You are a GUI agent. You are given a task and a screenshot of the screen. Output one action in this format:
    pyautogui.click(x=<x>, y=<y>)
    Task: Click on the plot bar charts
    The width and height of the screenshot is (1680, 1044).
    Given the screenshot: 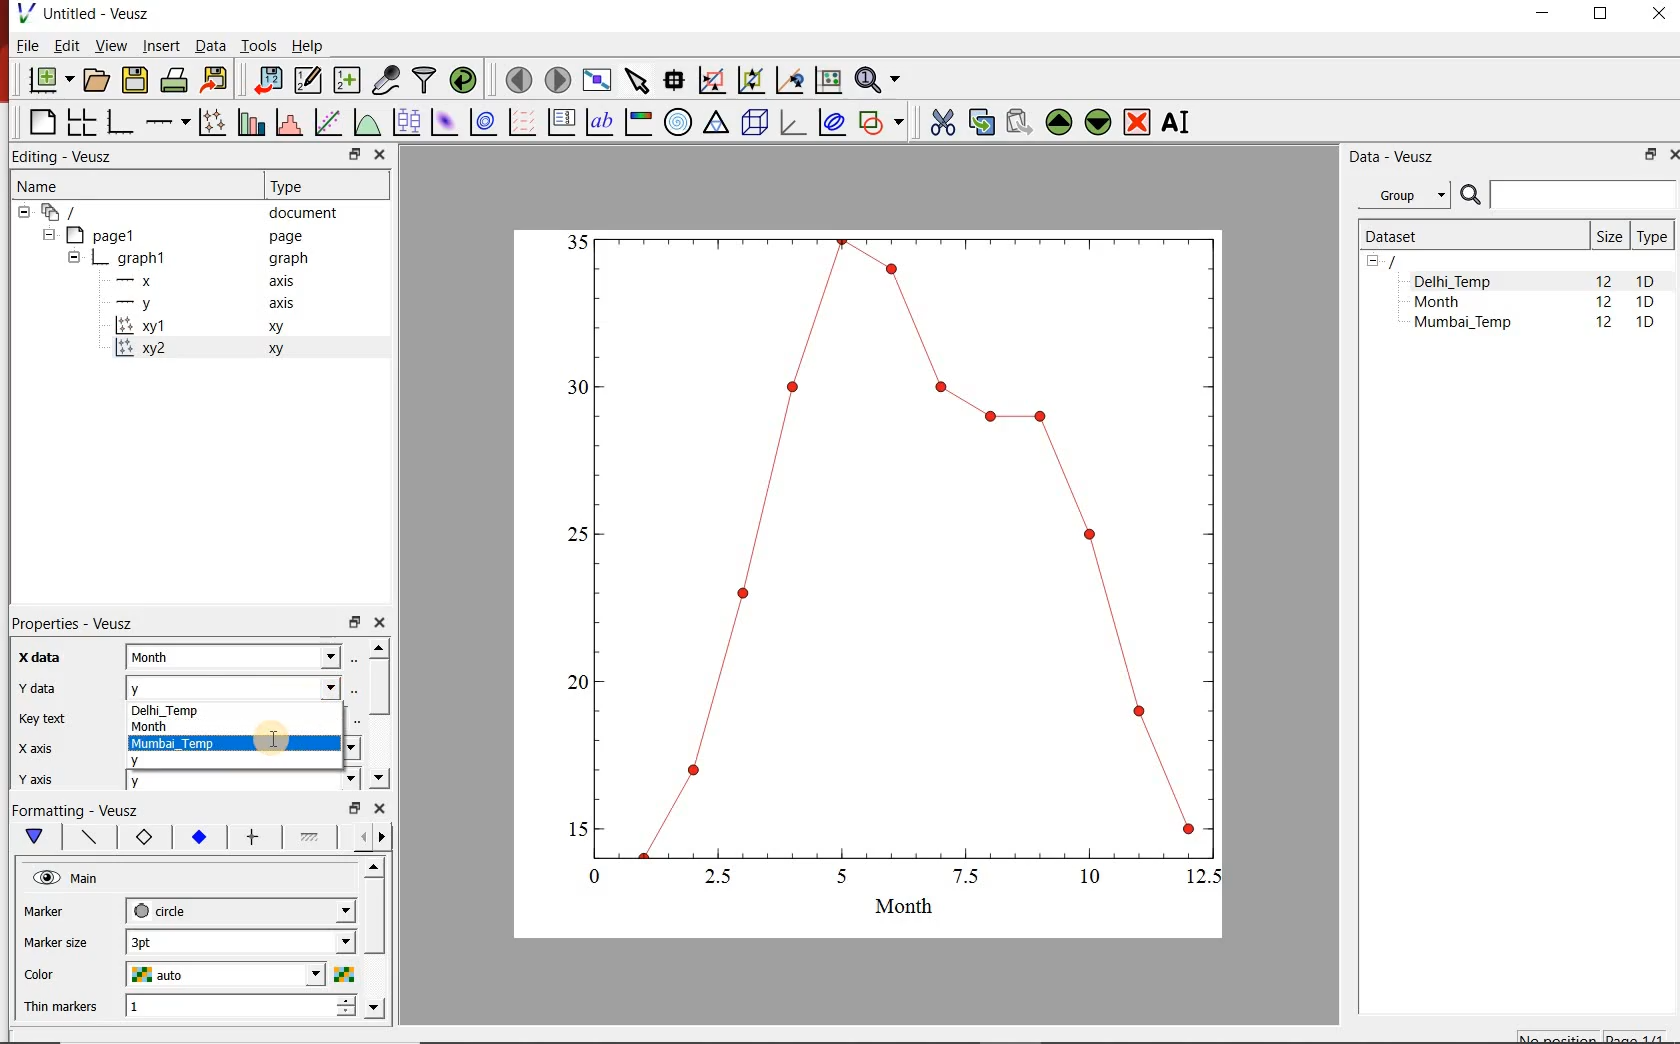 What is the action you would take?
    pyautogui.click(x=248, y=123)
    